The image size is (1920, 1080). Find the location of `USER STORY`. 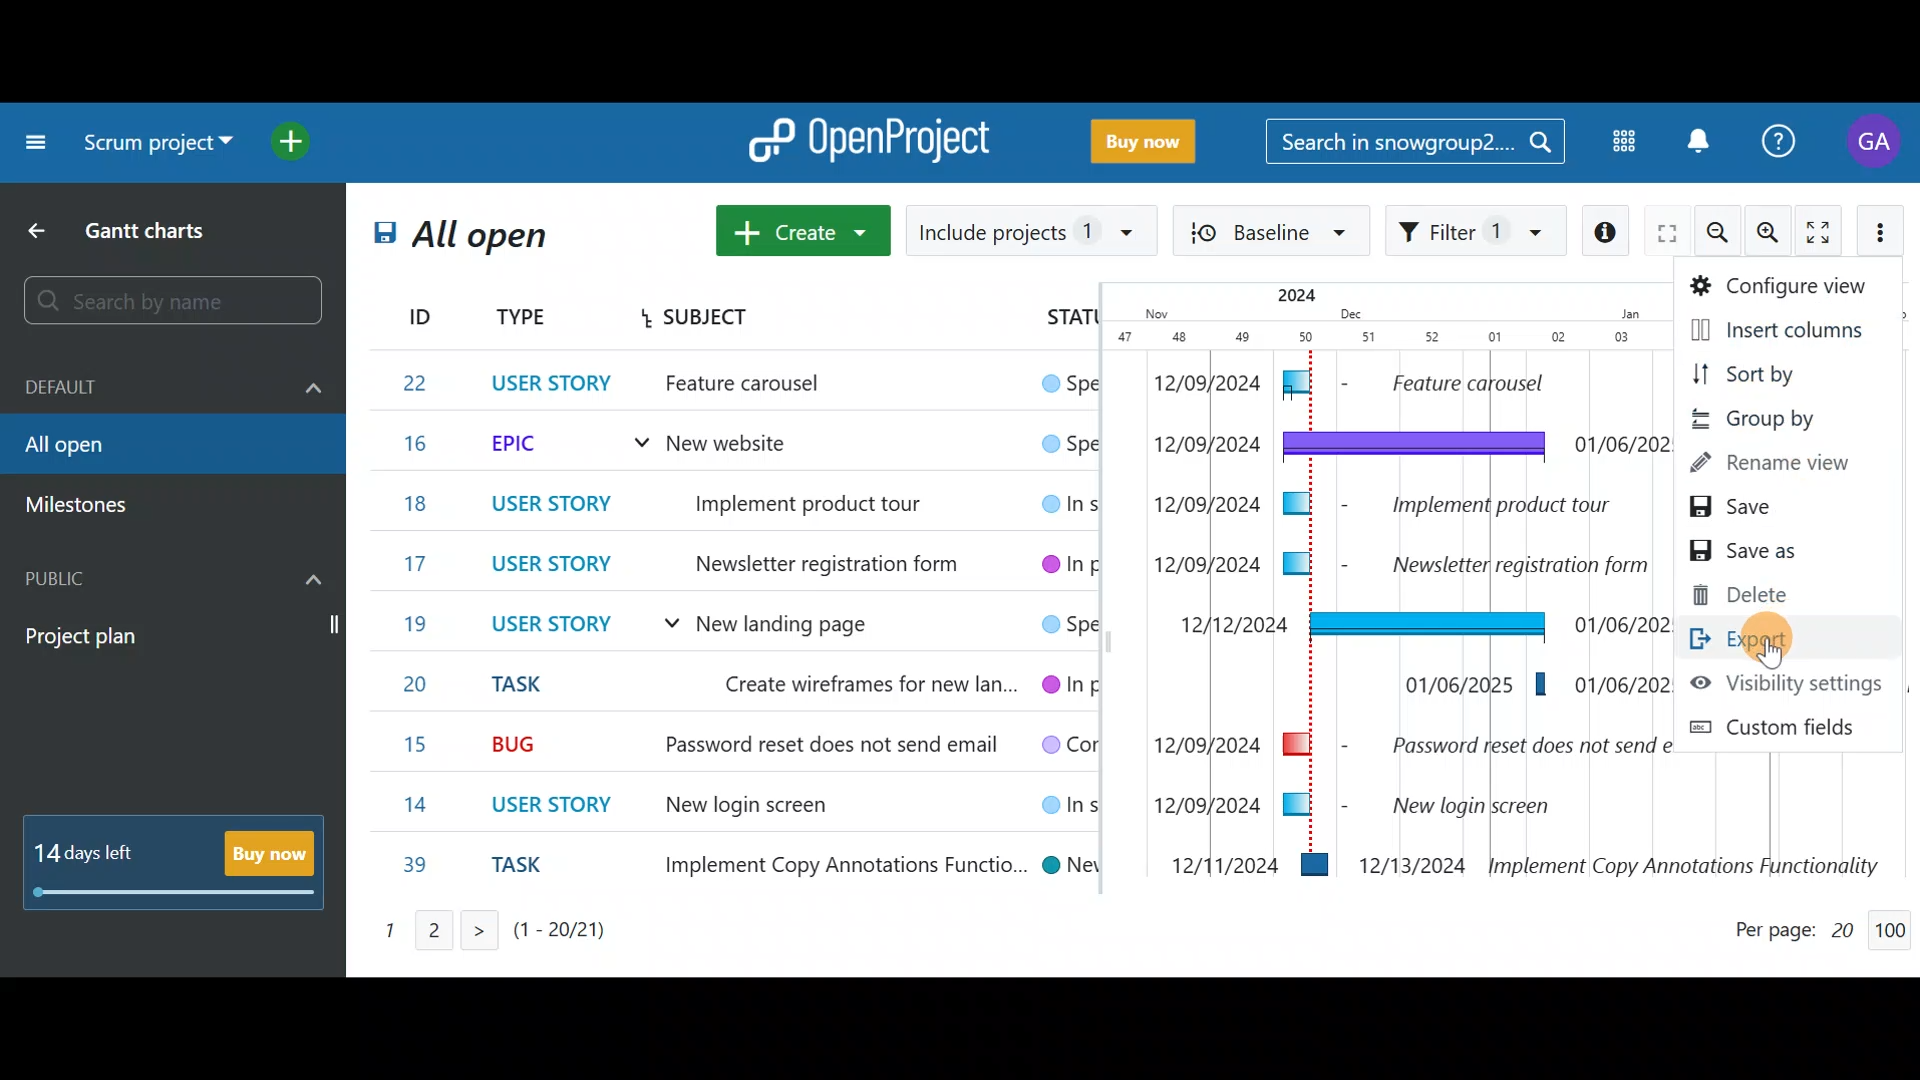

USER STORY is located at coordinates (556, 380).